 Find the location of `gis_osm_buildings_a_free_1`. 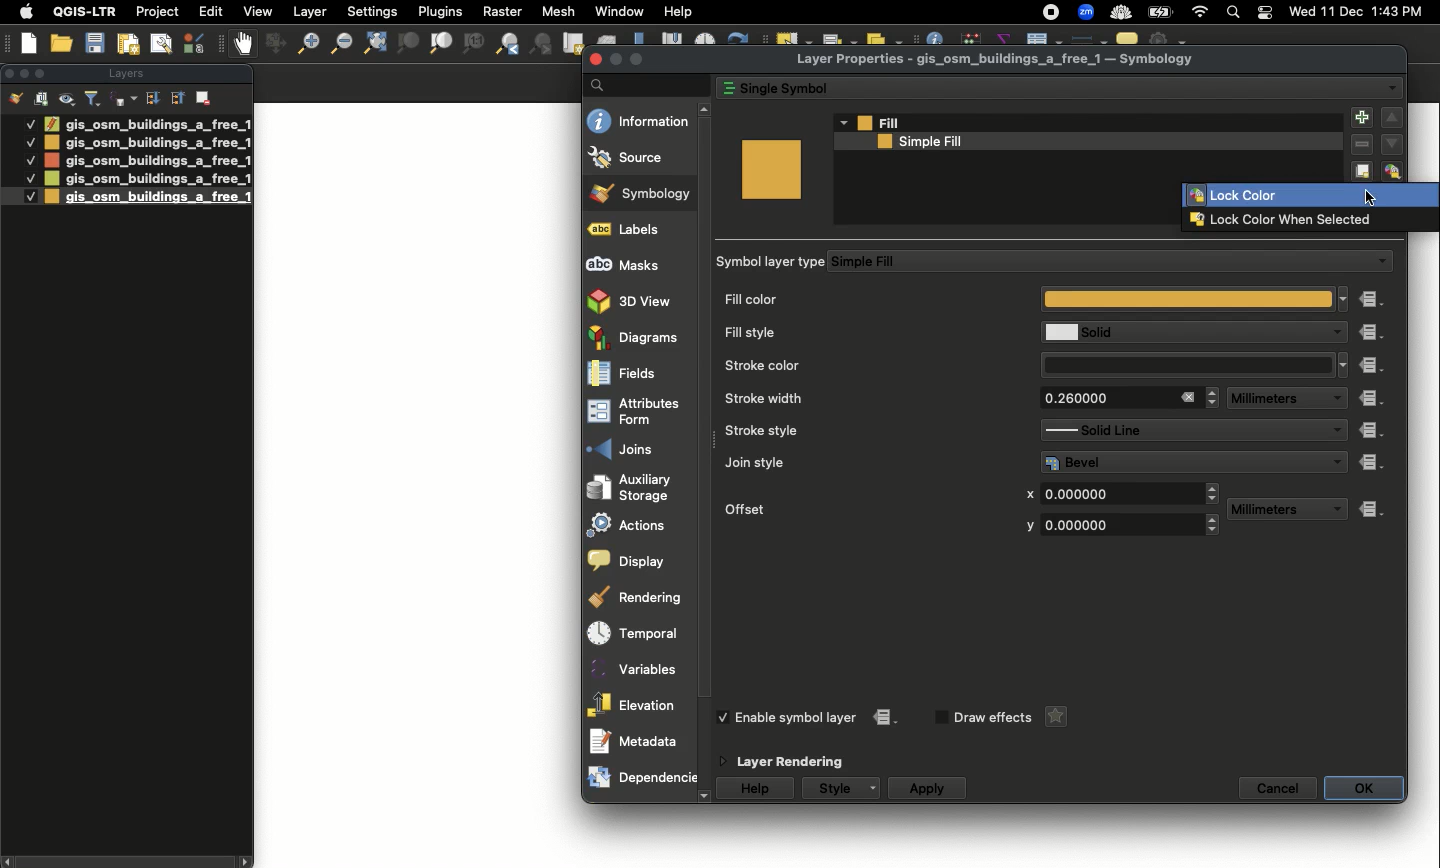

gis_osm_buildings_a_free_1 is located at coordinates (147, 160).